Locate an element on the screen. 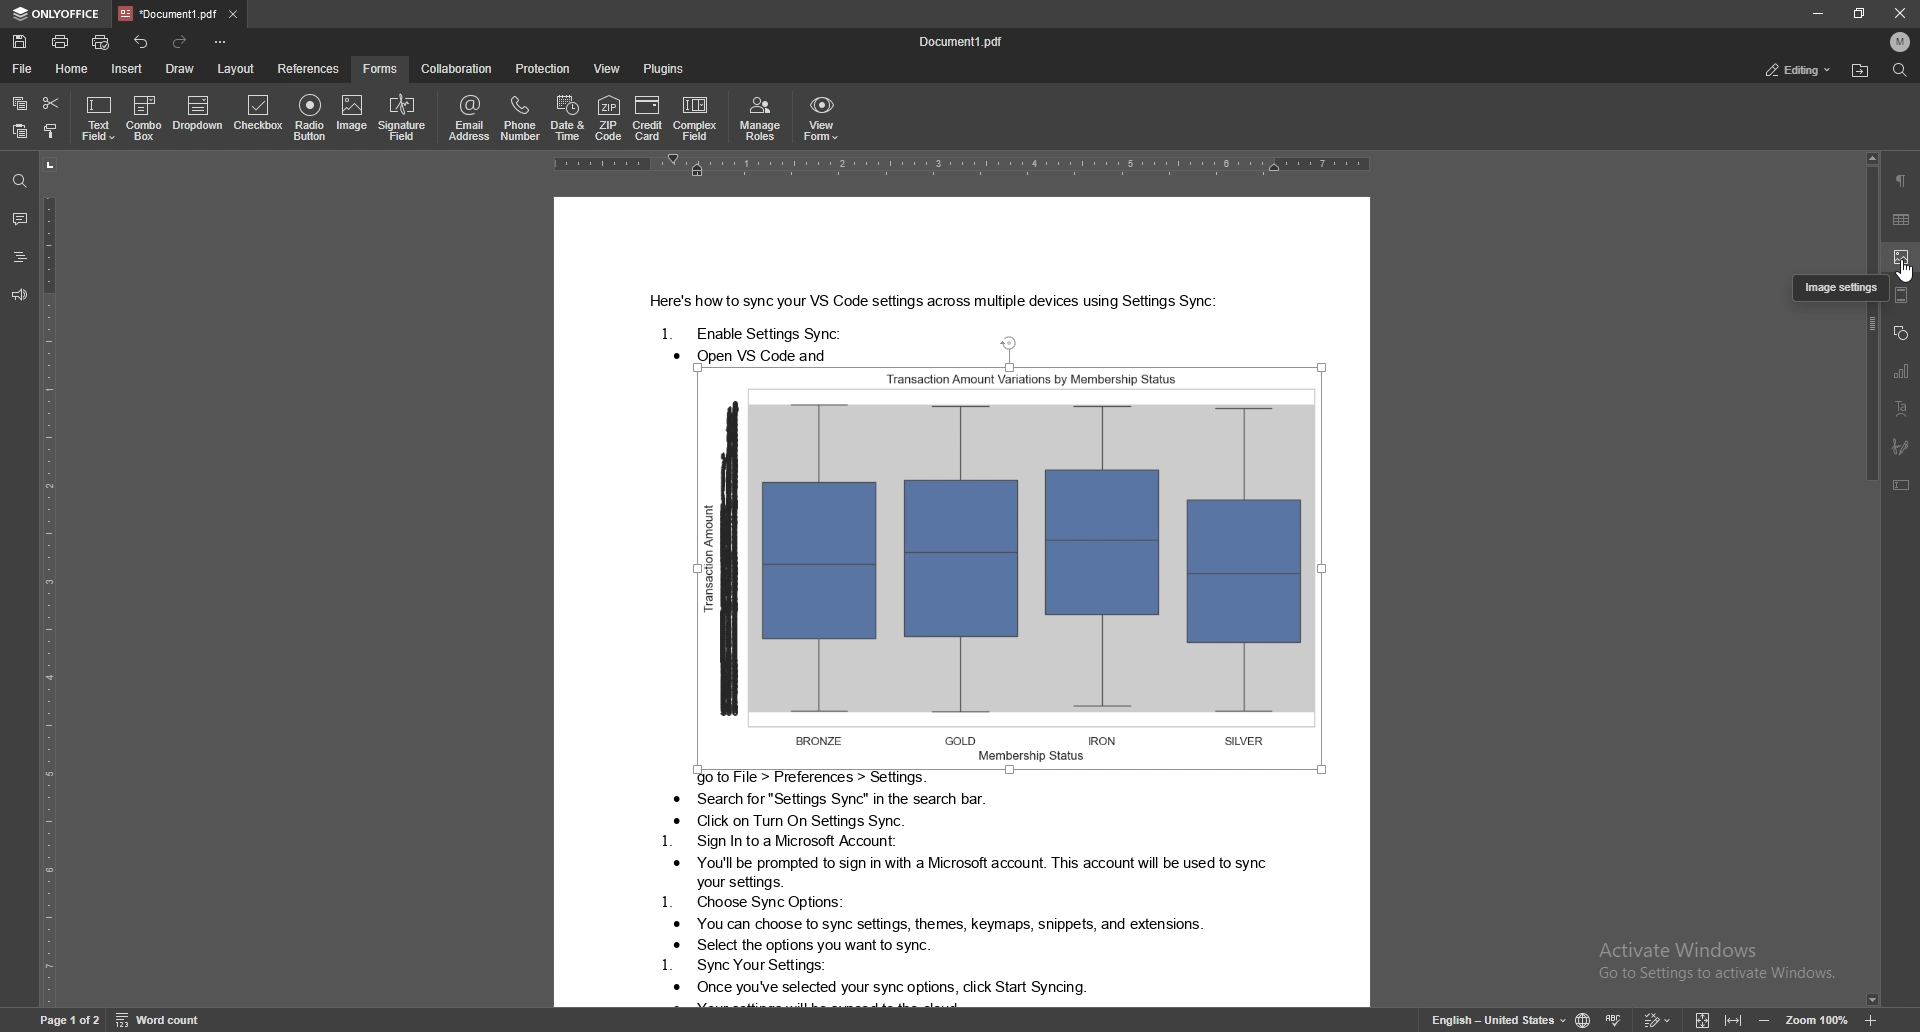 Image resolution: width=1920 pixels, height=1032 pixels. paragraph is located at coordinates (1903, 180).